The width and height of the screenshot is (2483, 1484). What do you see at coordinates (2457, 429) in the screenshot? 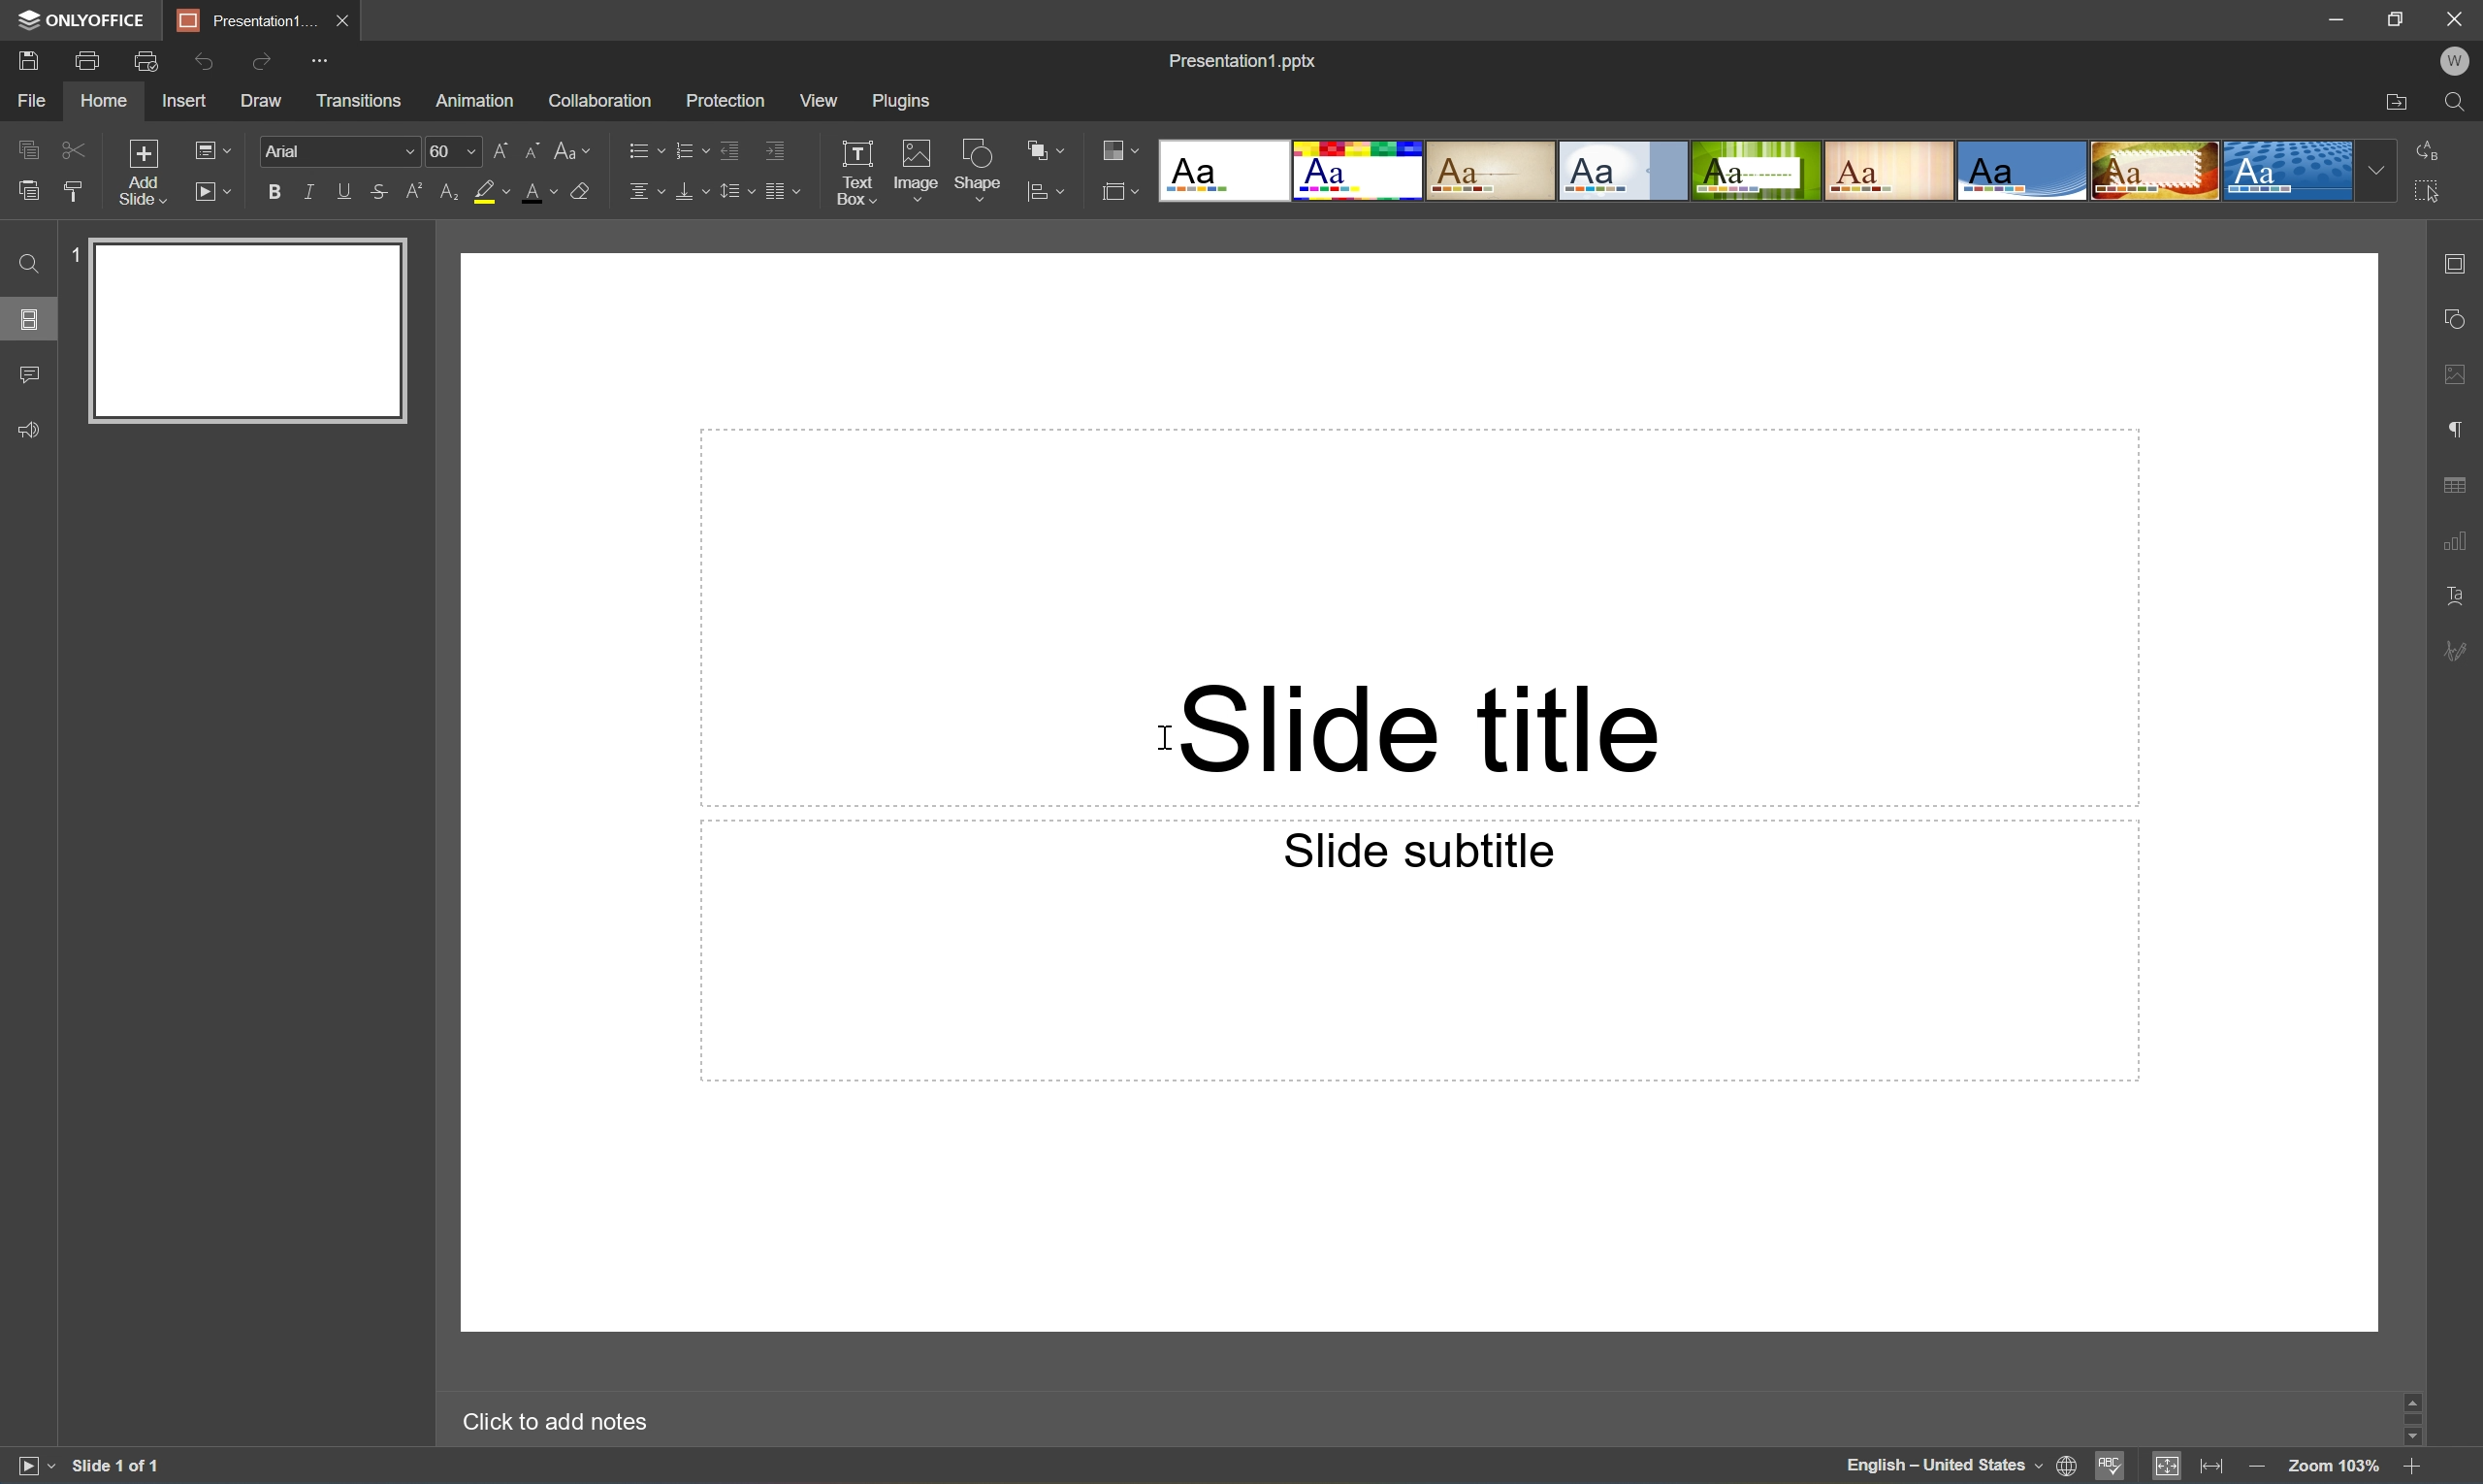
I see `Paragraph settings` at bounding box center [2457, 429].